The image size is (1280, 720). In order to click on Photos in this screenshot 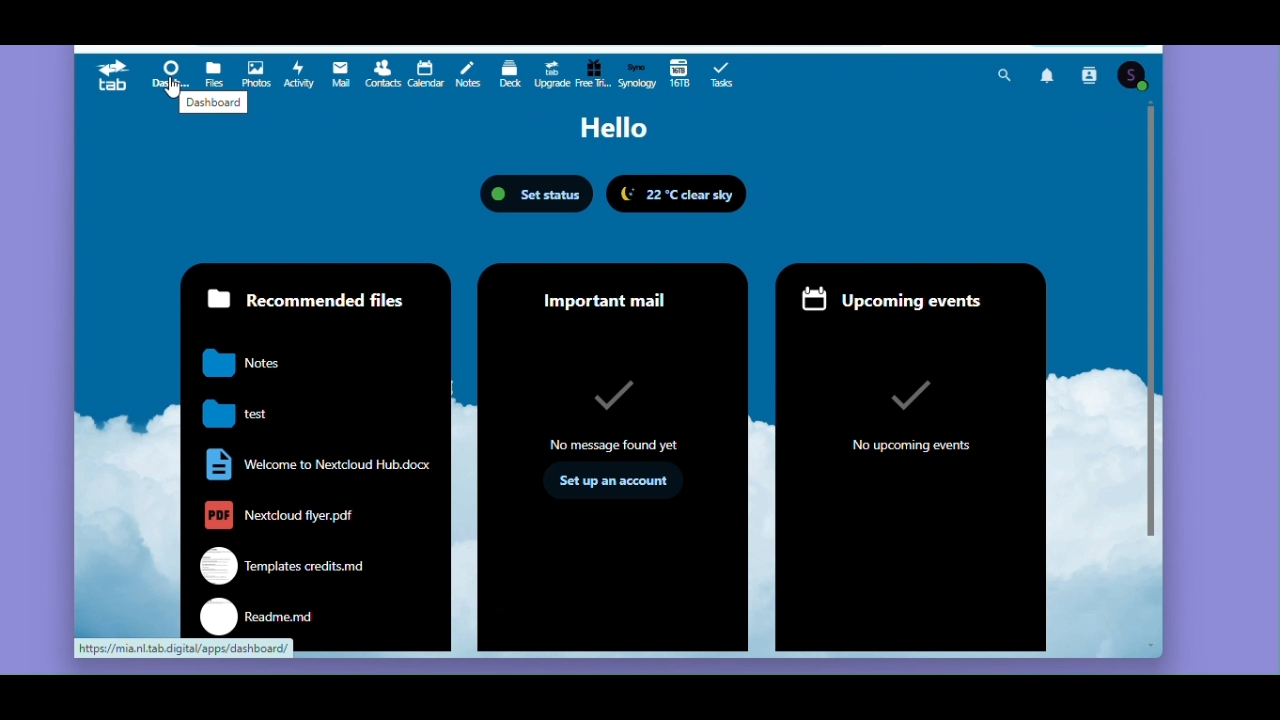, I will do `click(258, 72)`.